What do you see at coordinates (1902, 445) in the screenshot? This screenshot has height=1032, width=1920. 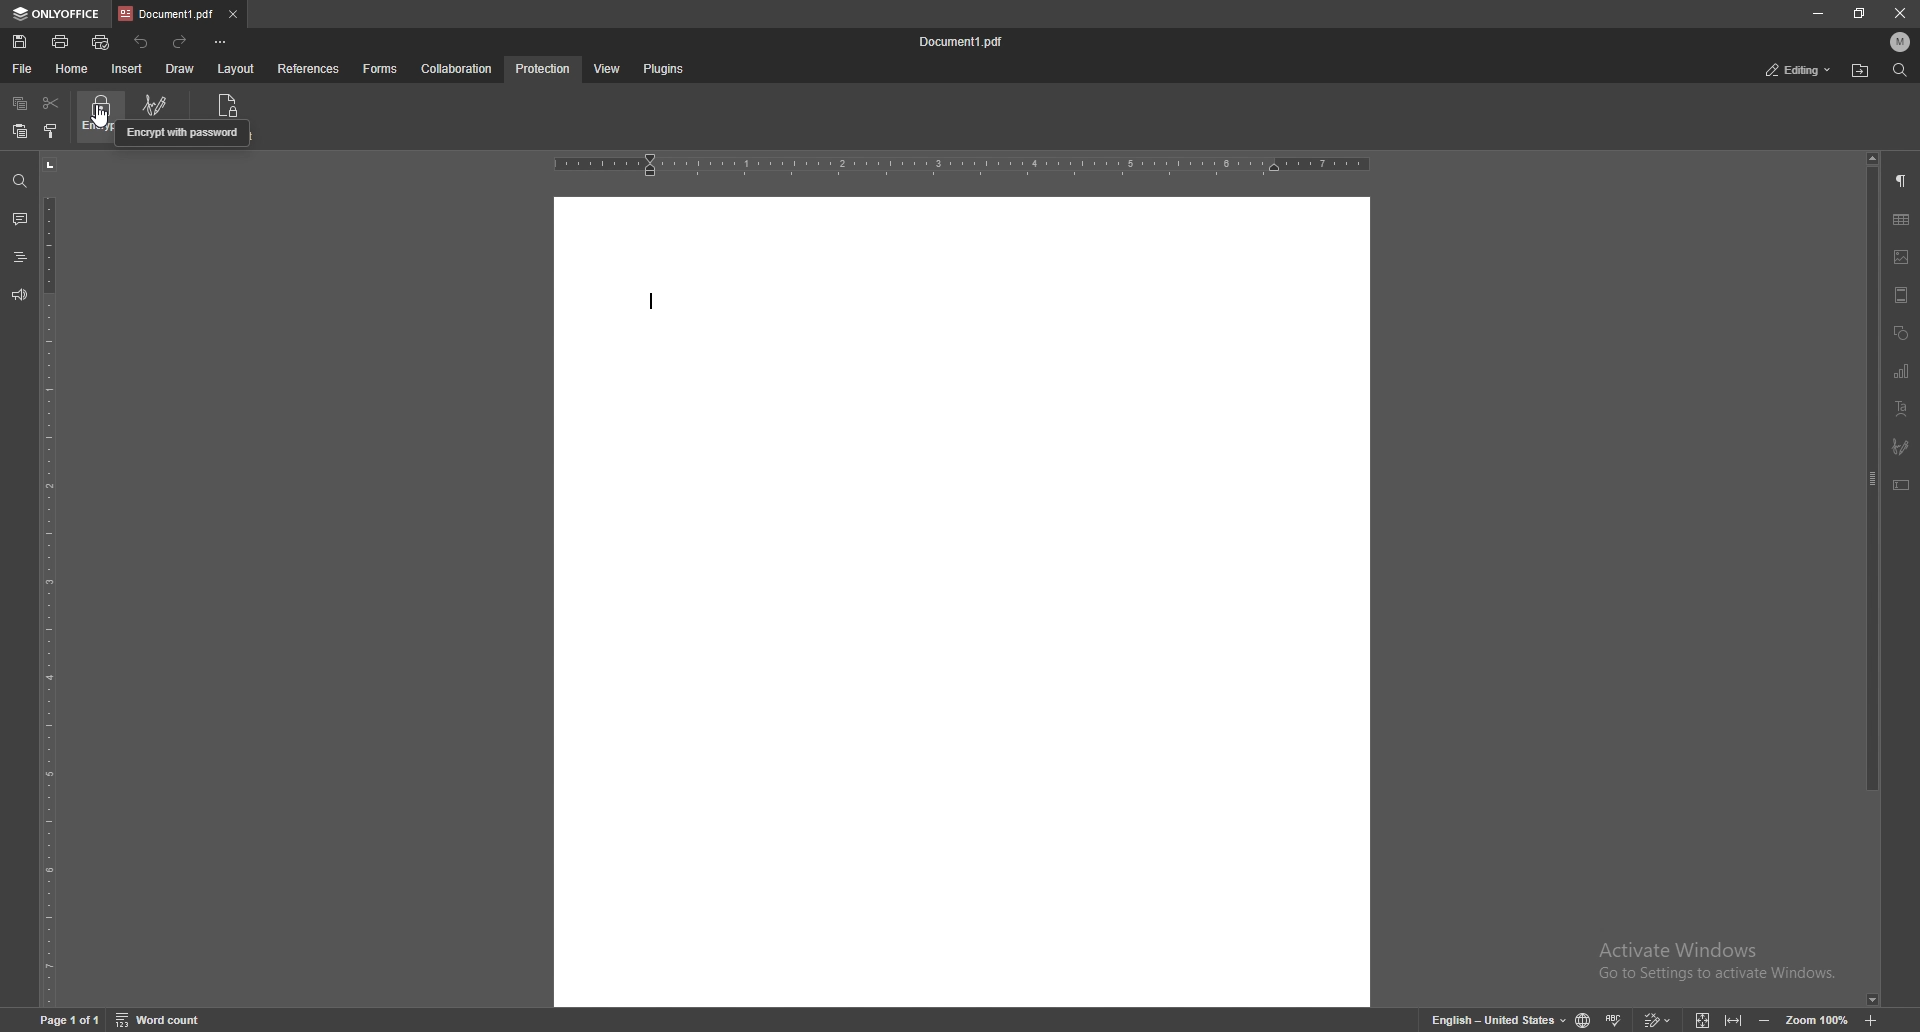 I see `signature field` at bounding box center [1902, 445].